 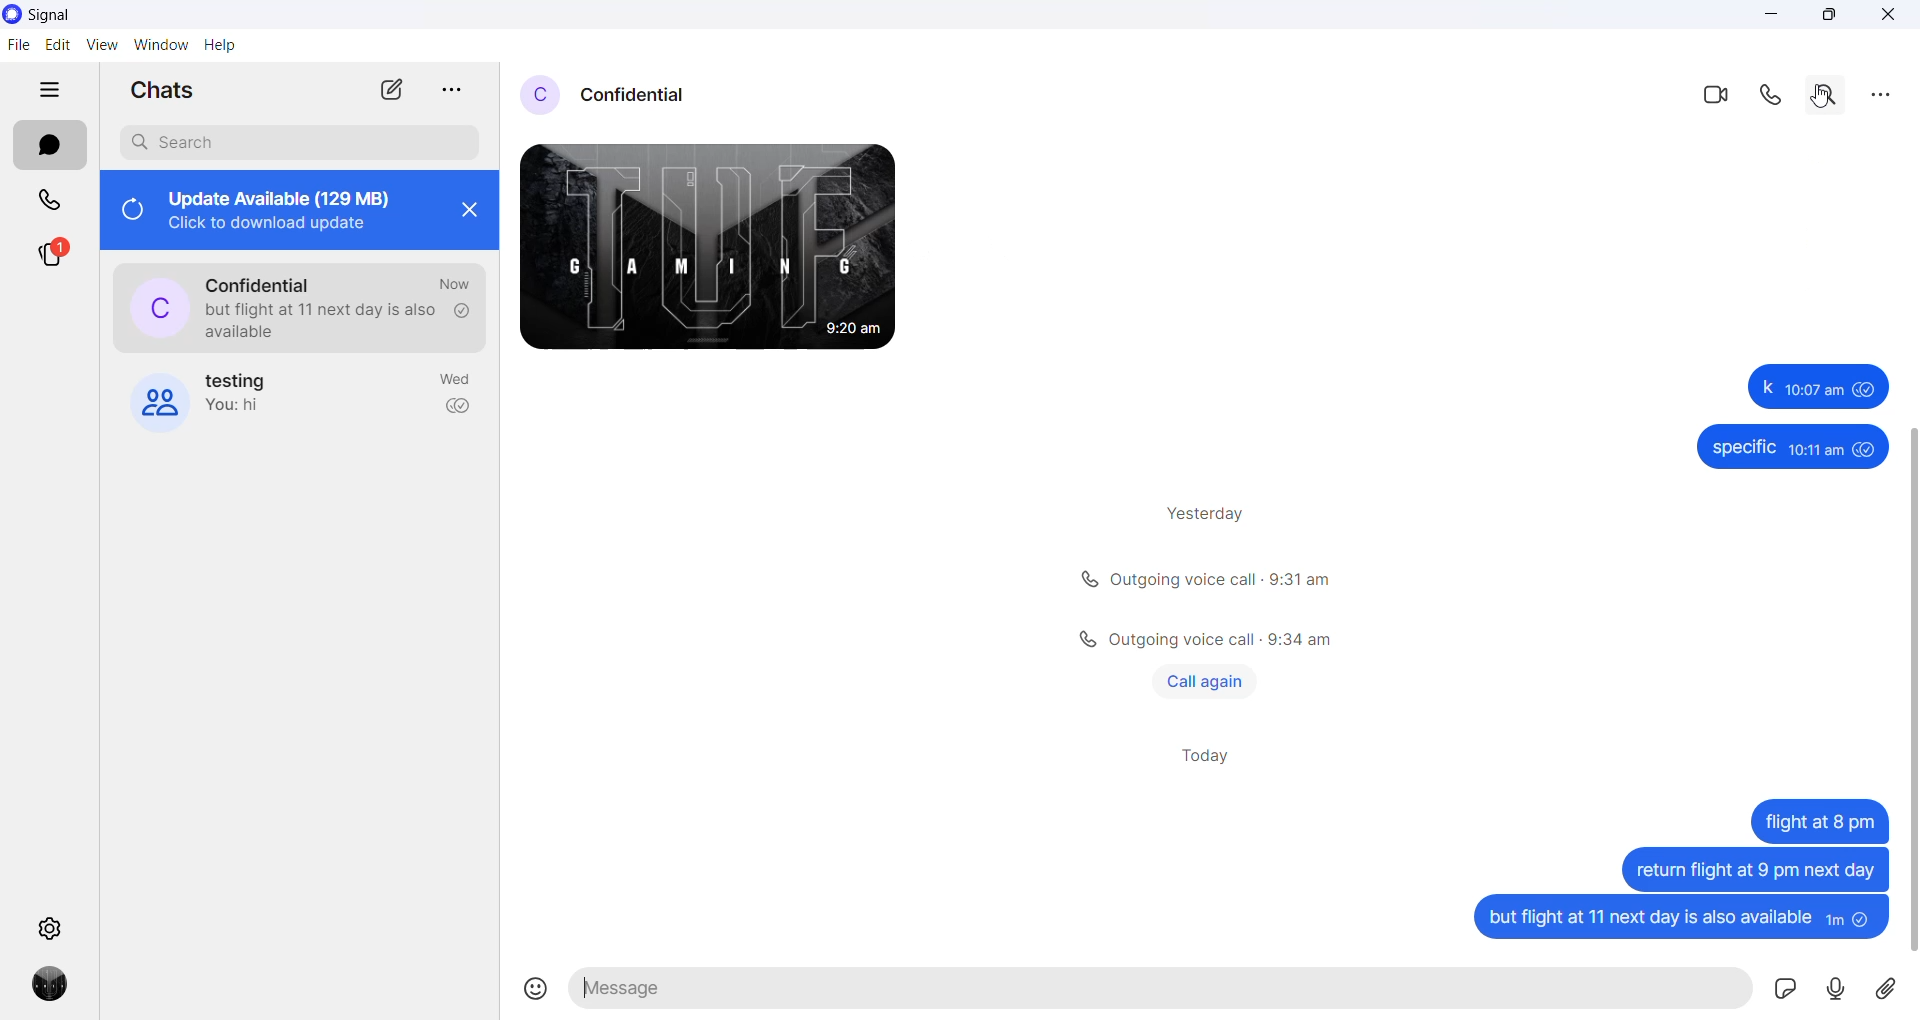 I want to click on message text area, so click(x=1166, y=989).